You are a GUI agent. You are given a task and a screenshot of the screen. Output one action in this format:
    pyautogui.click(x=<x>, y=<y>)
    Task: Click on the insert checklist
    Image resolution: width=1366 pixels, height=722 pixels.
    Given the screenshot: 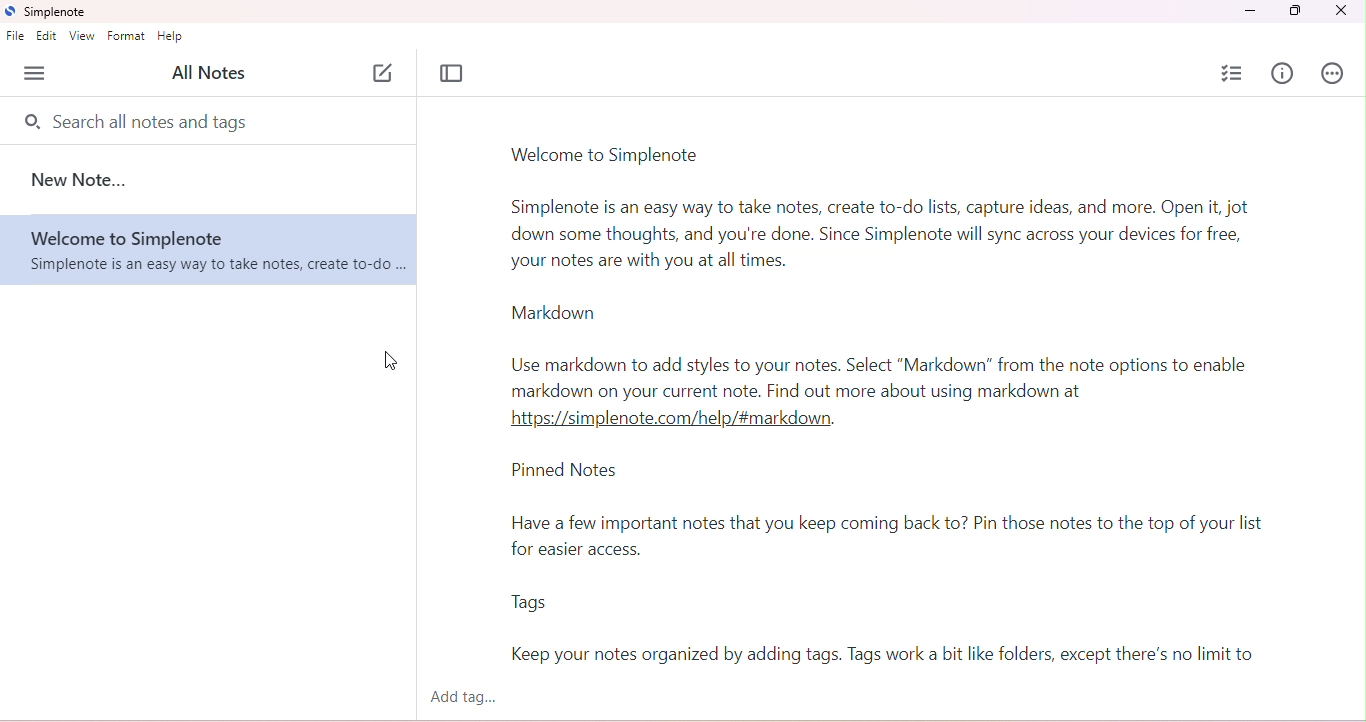 What is the action you would take?
    pyautogui.click(x=1234, y=72)
    